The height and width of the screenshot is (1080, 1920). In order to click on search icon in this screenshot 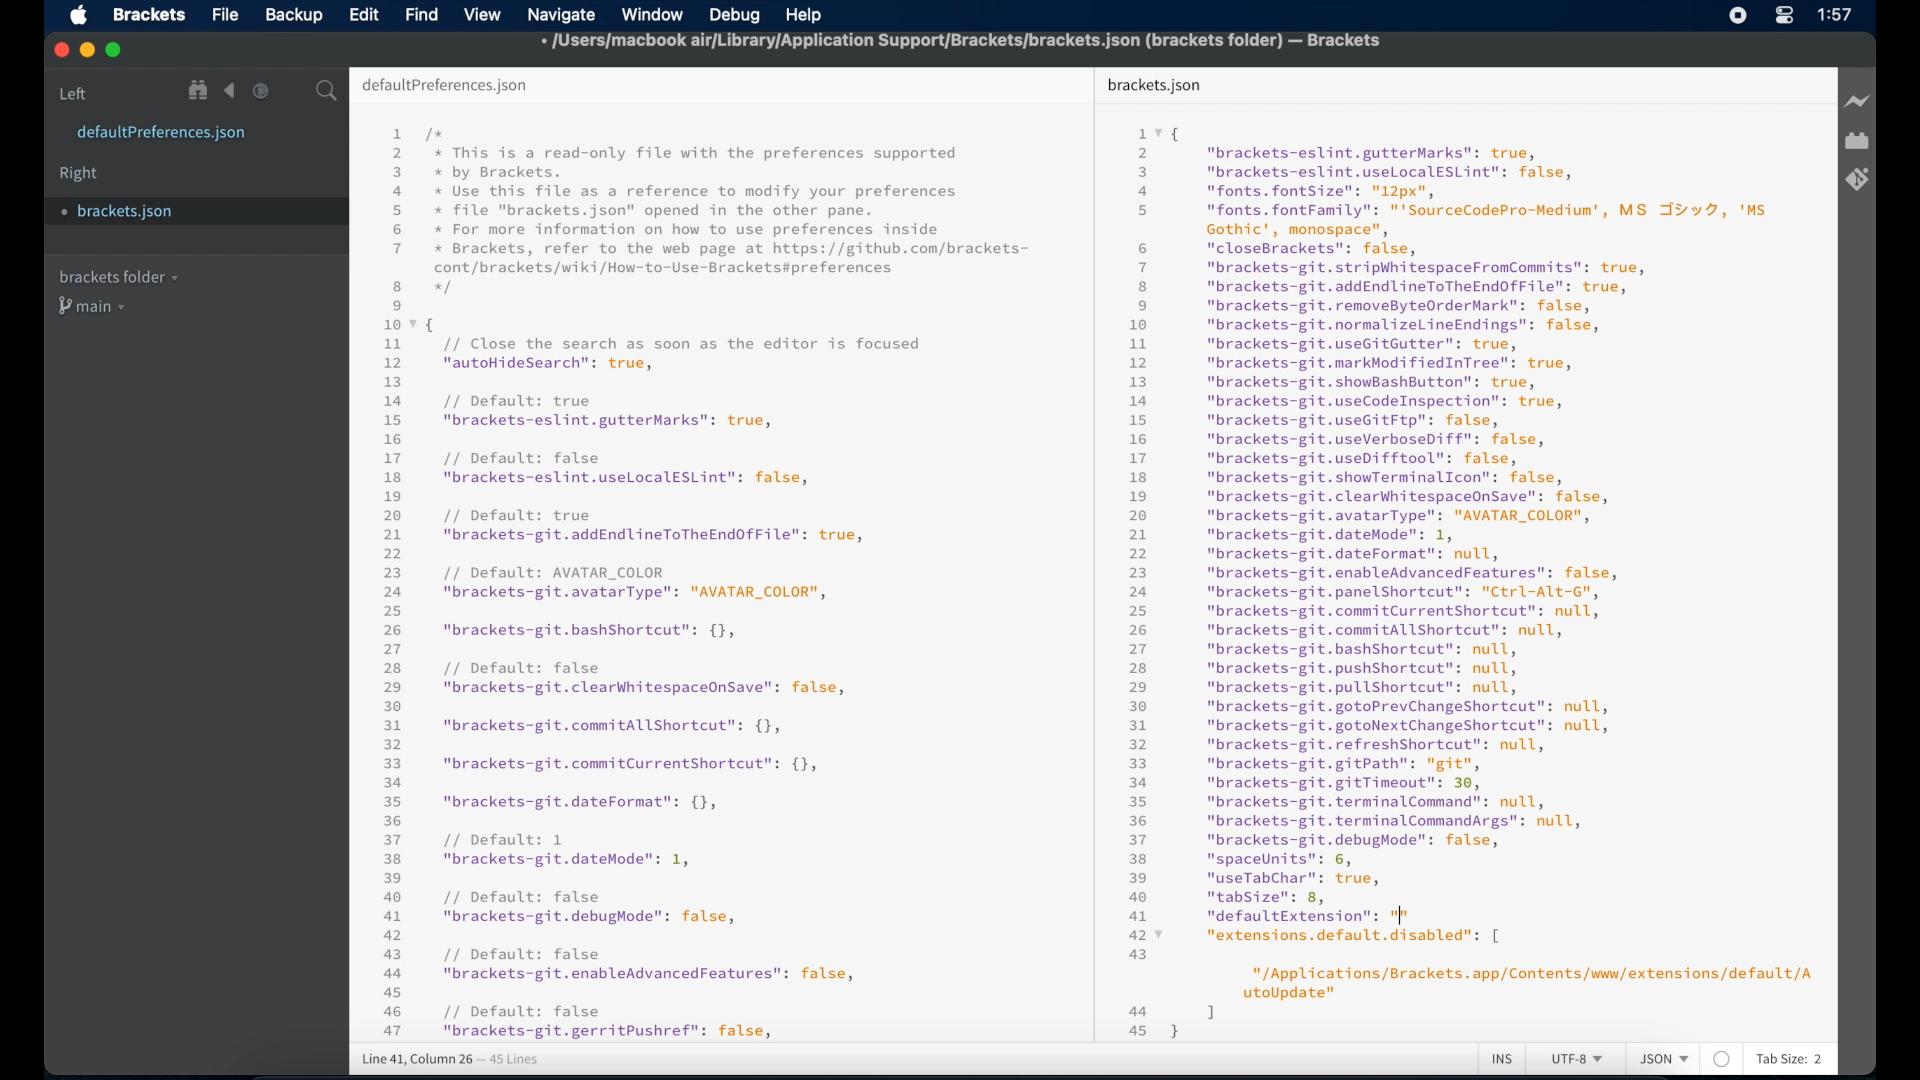, I will do `click(330, 92)`.